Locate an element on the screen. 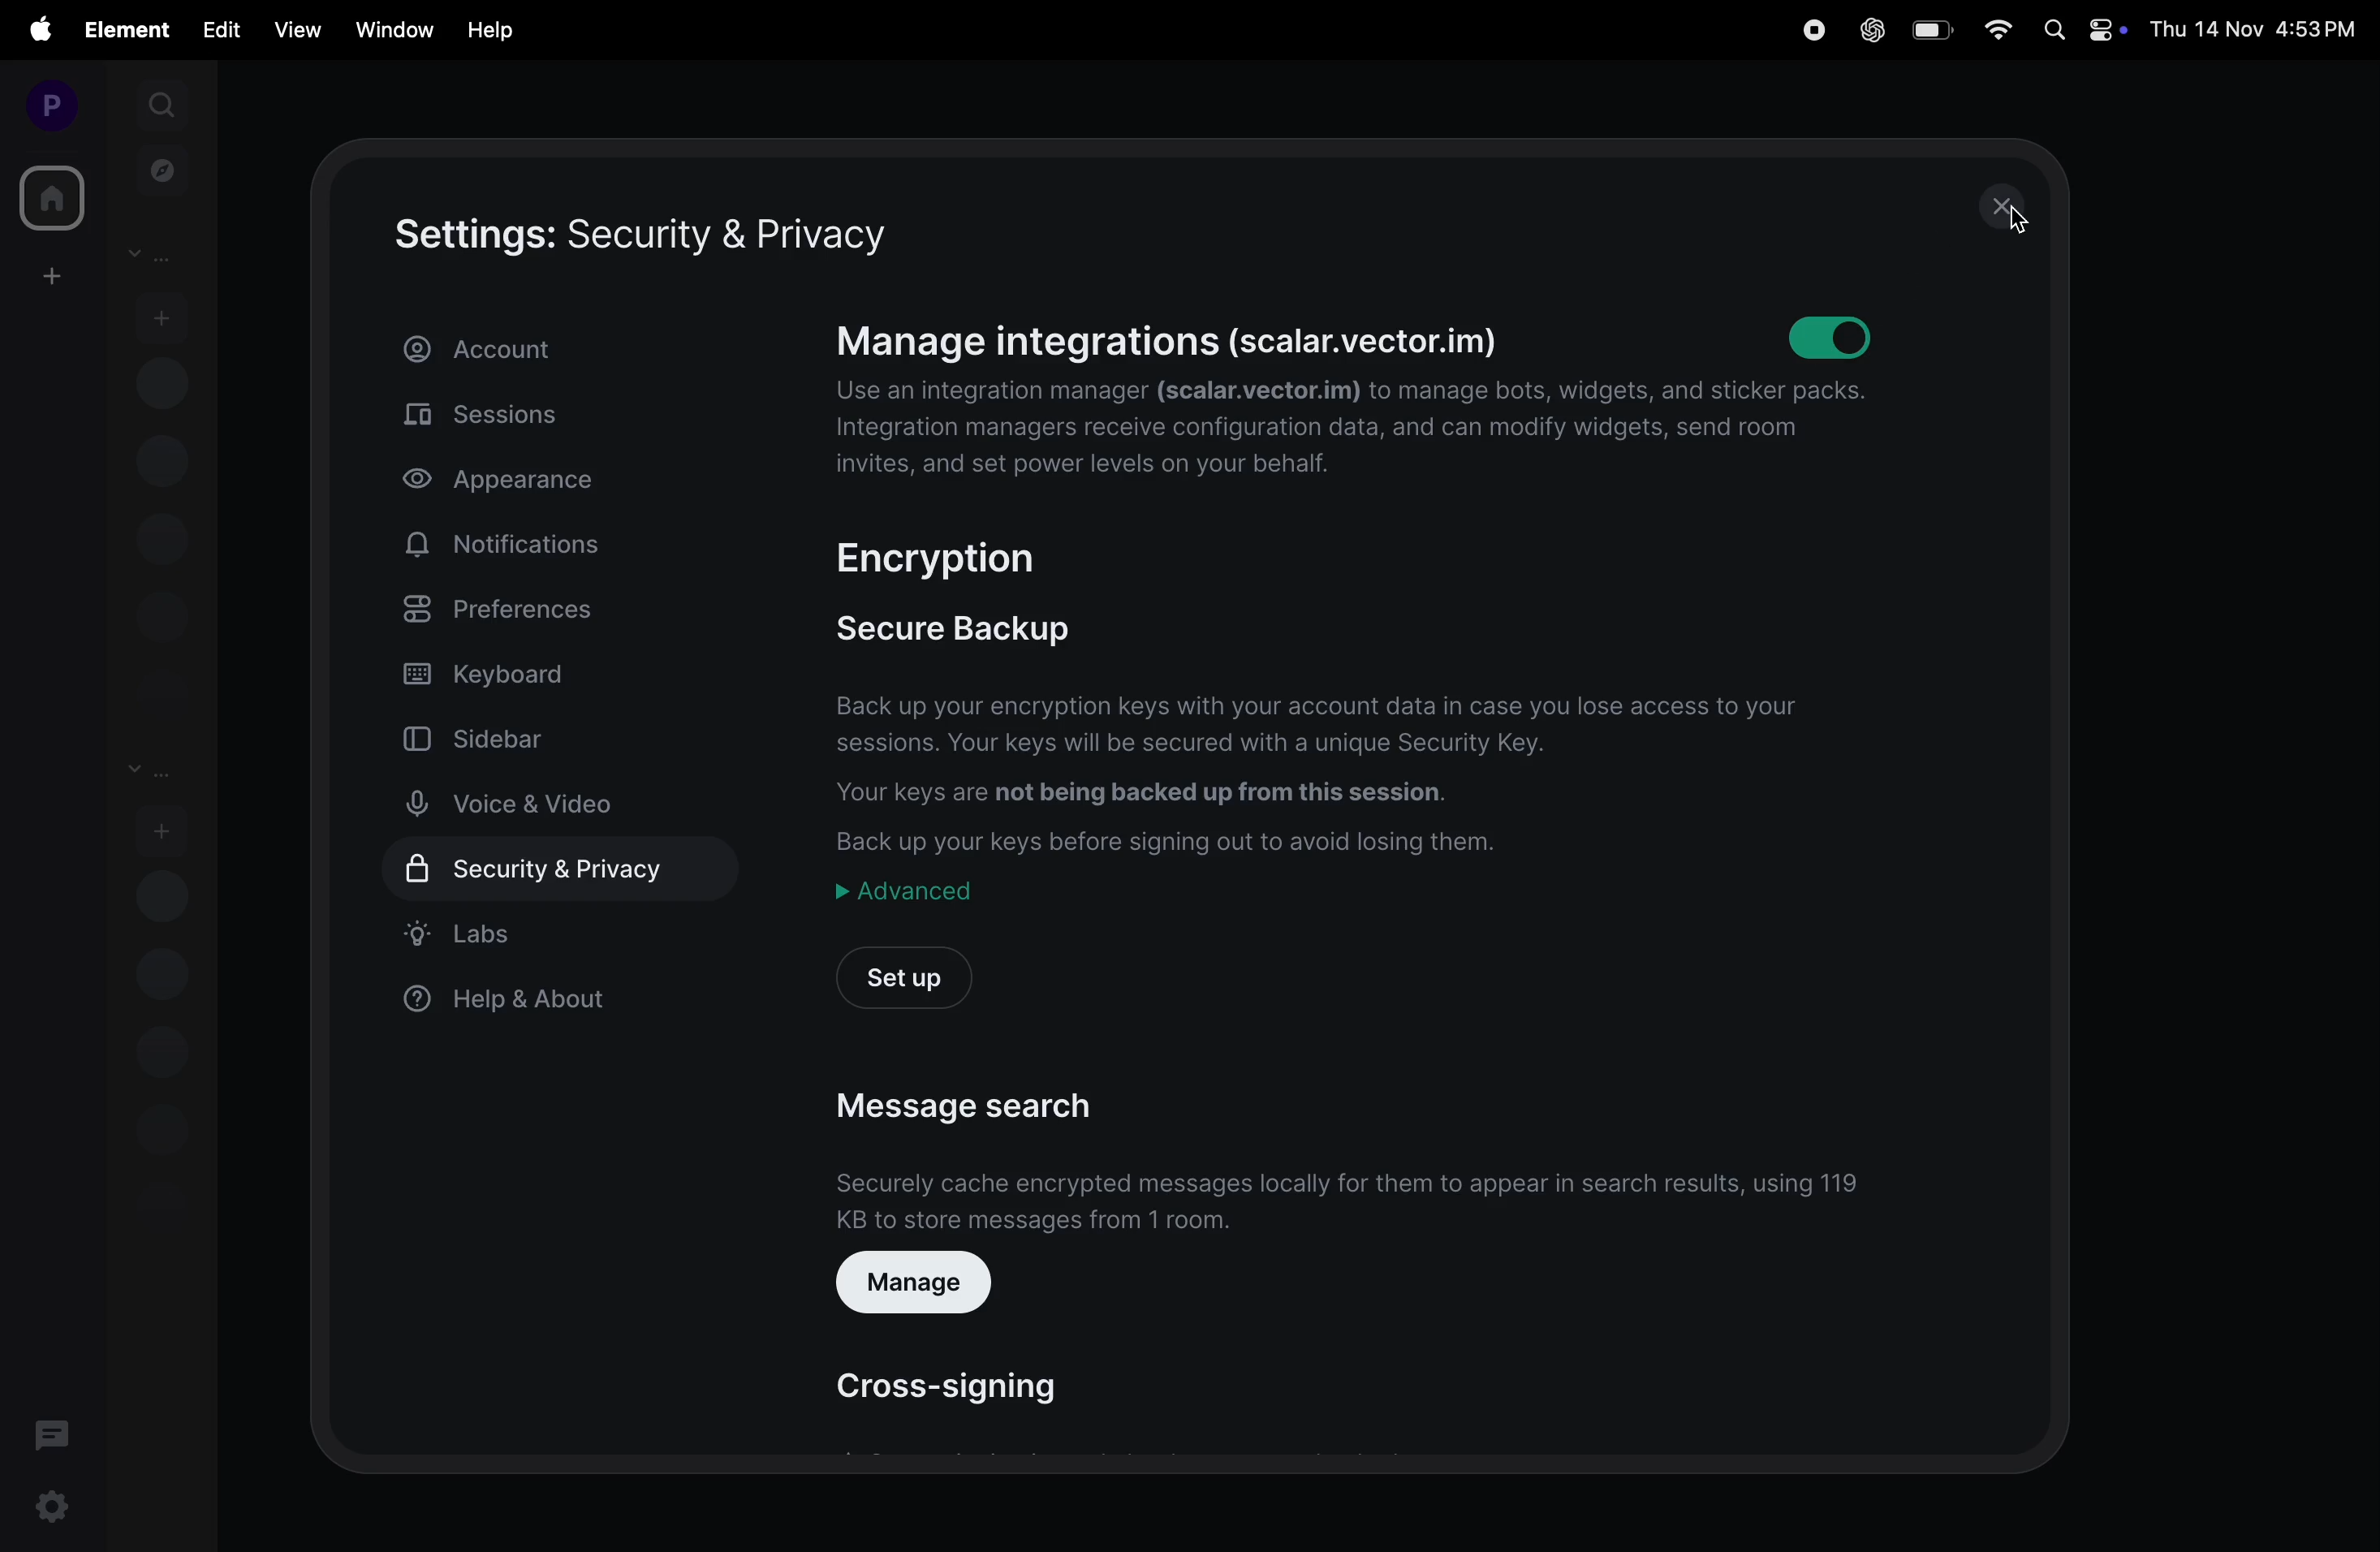  setting security and privacy is located at coordinates (655, 235).